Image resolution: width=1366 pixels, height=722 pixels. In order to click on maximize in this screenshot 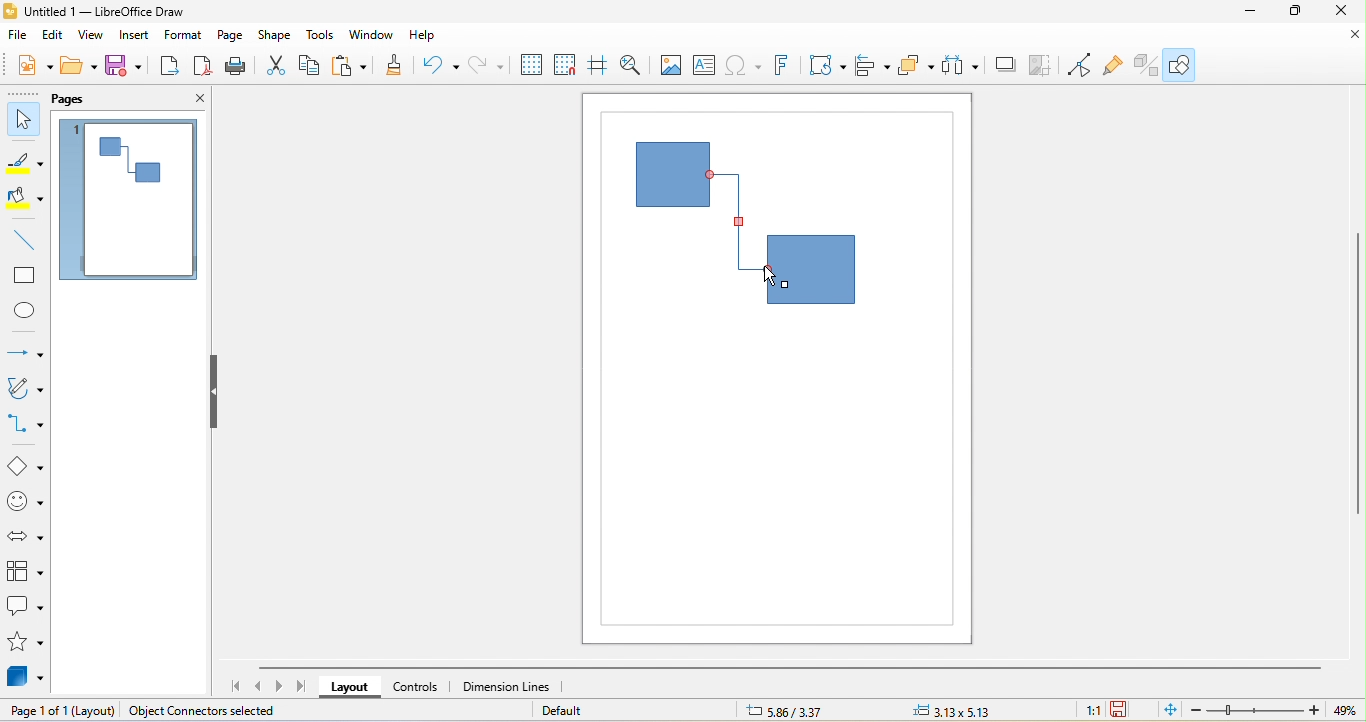, I will do `click(1301, 11)`.